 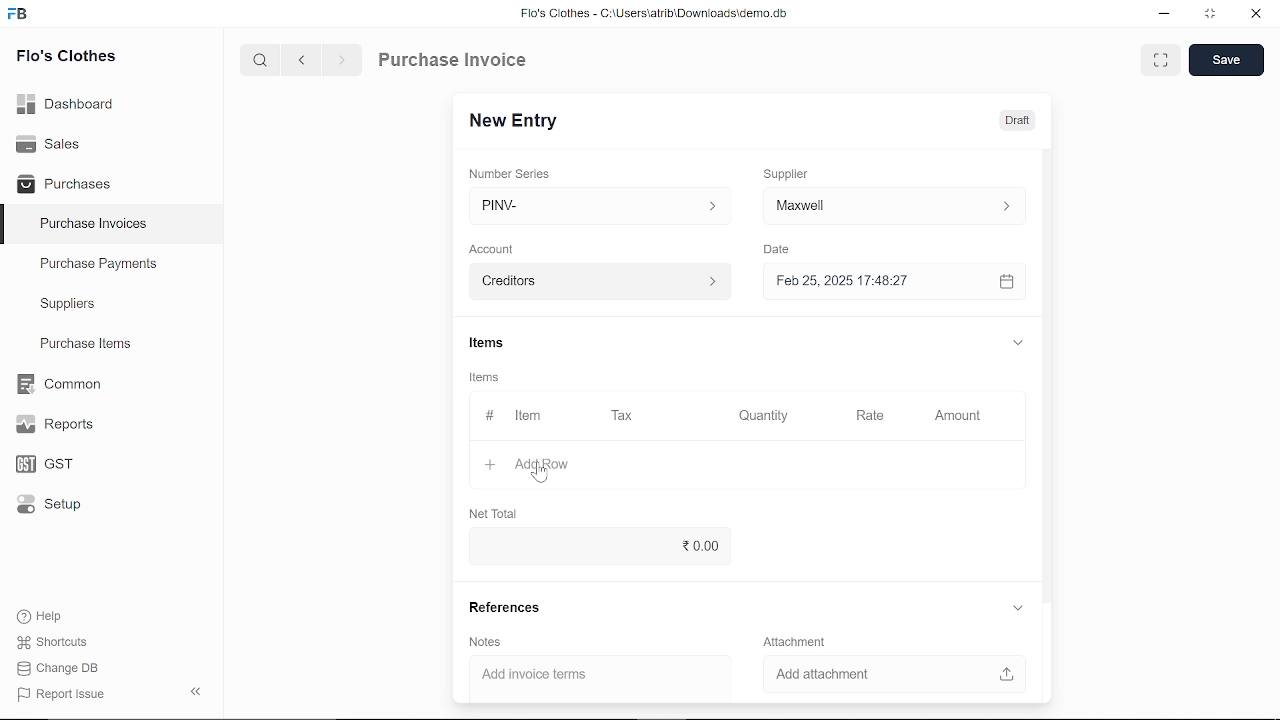 What do you see at coordinates (874, 281) in the screenshot?
I see ` Feb 25, 2025 17:48:27` at bounding box center [874, 281].